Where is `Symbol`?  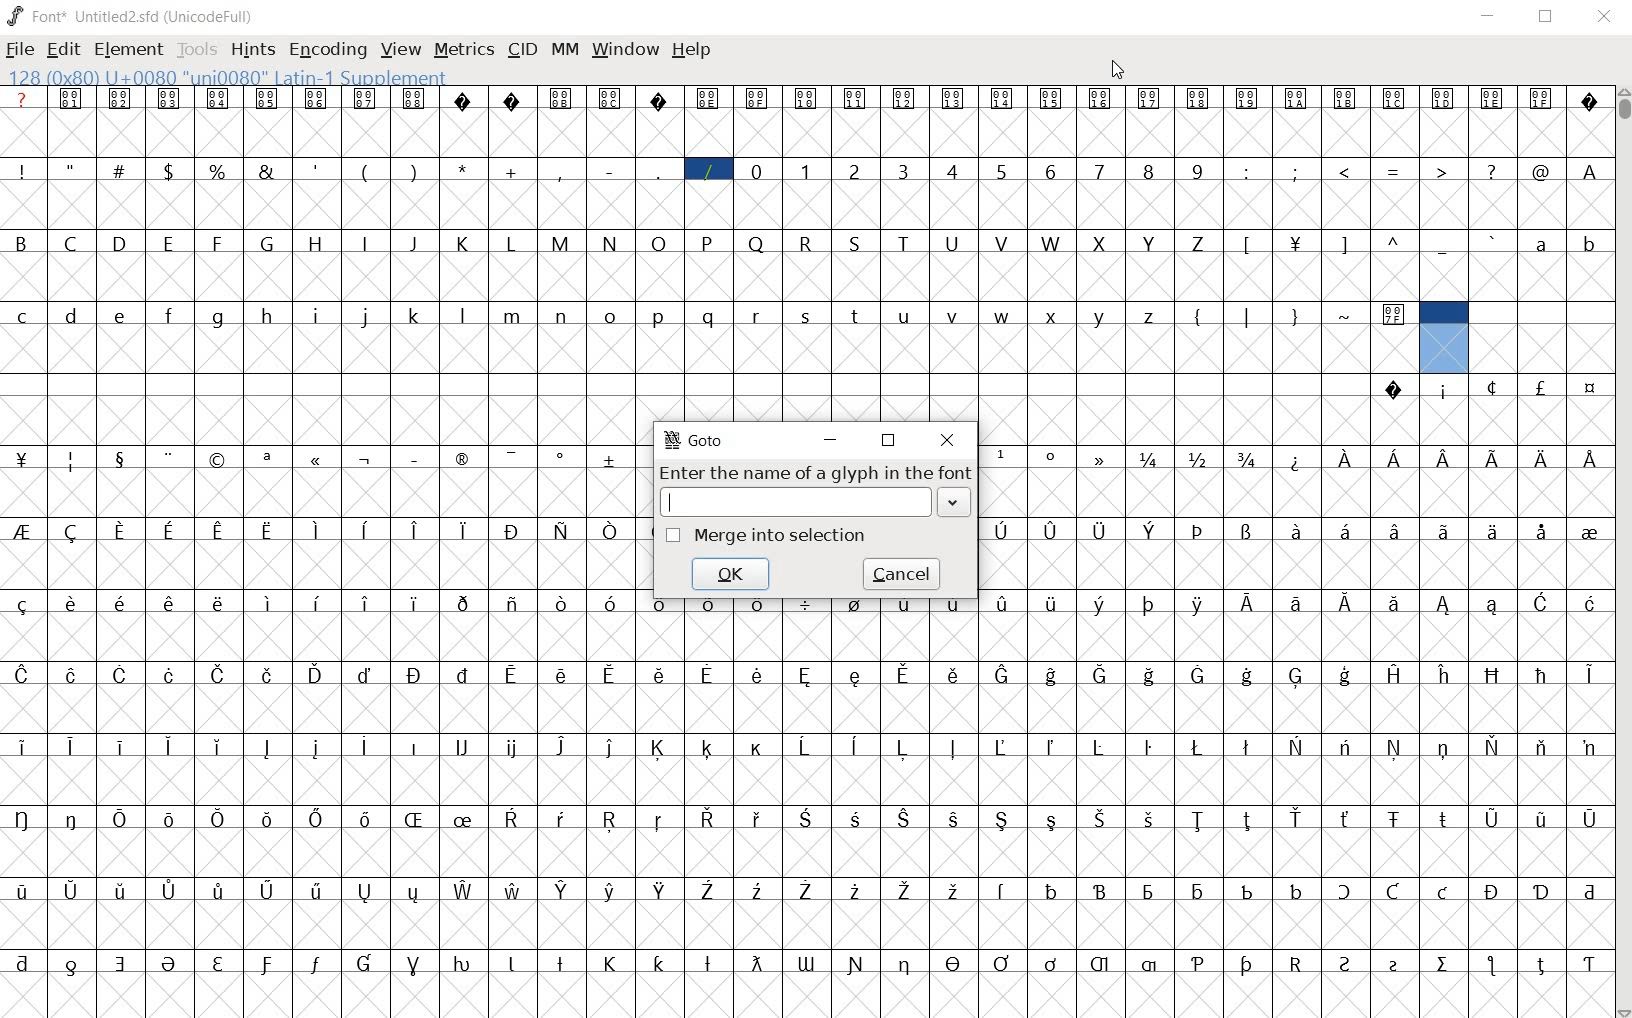
Symbol is located at coordinates (1103, 458).